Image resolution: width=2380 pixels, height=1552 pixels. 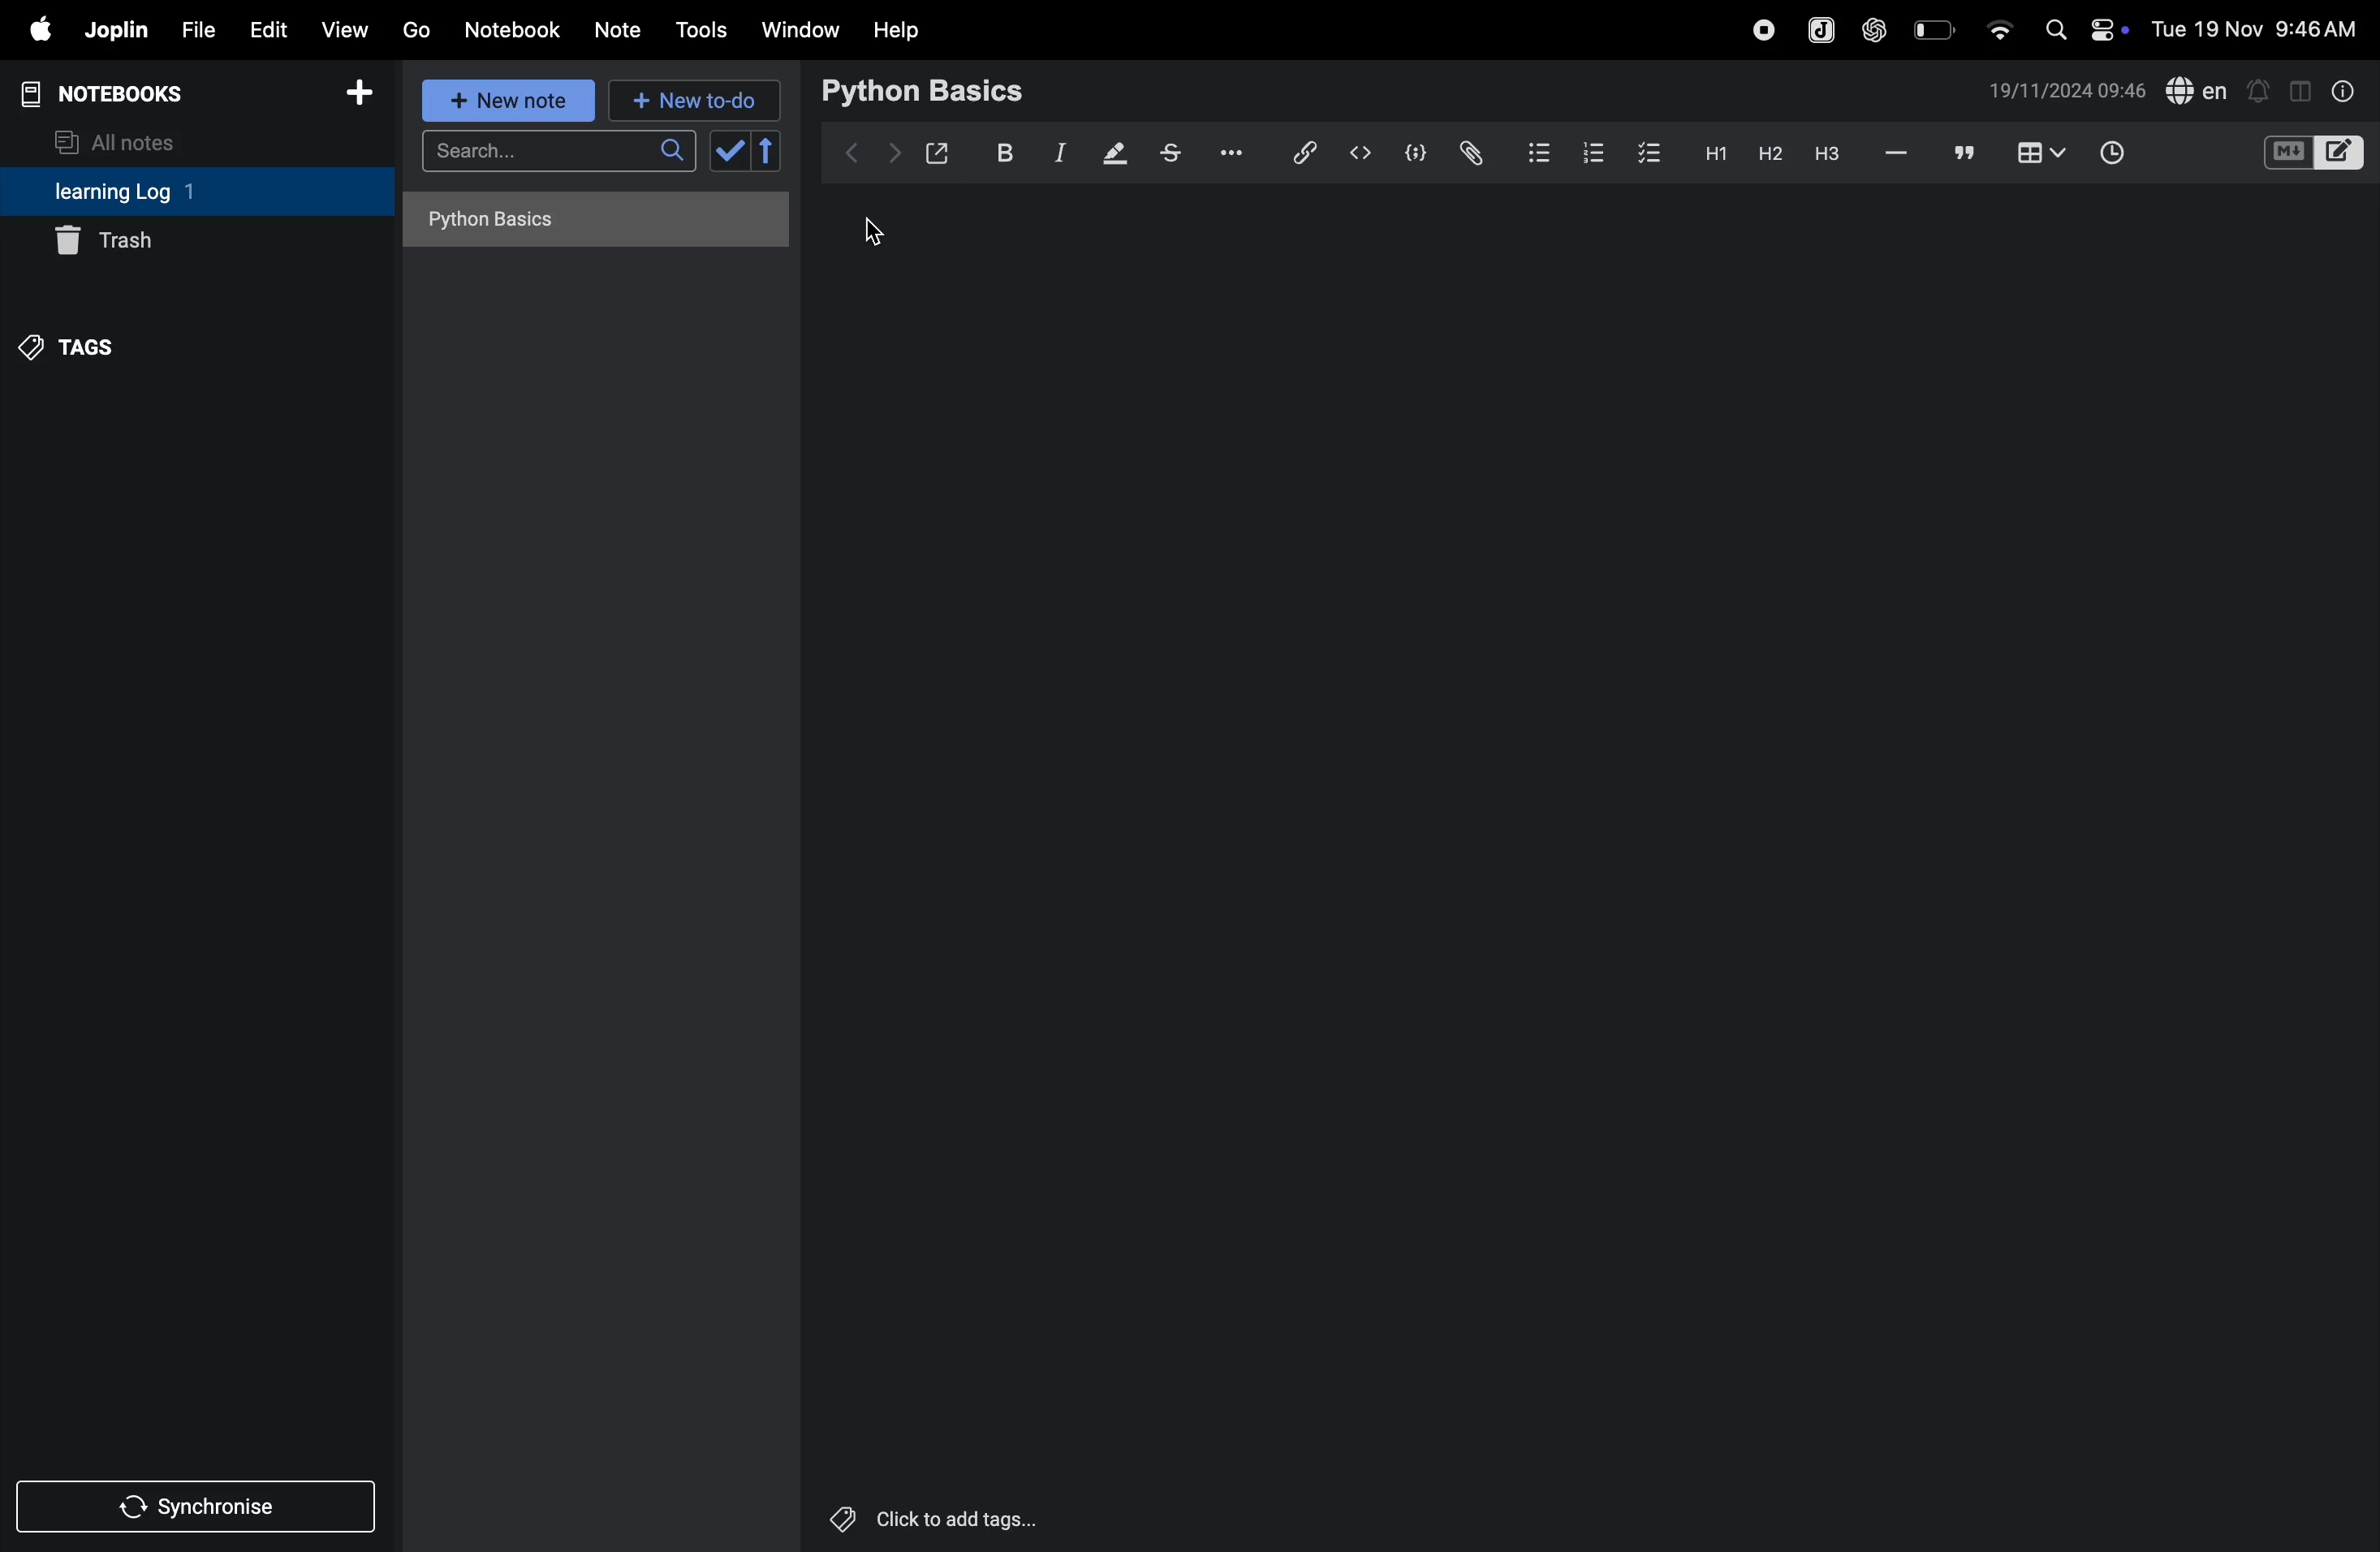 I want to click on synchronise, so click(x=200, y=1508).